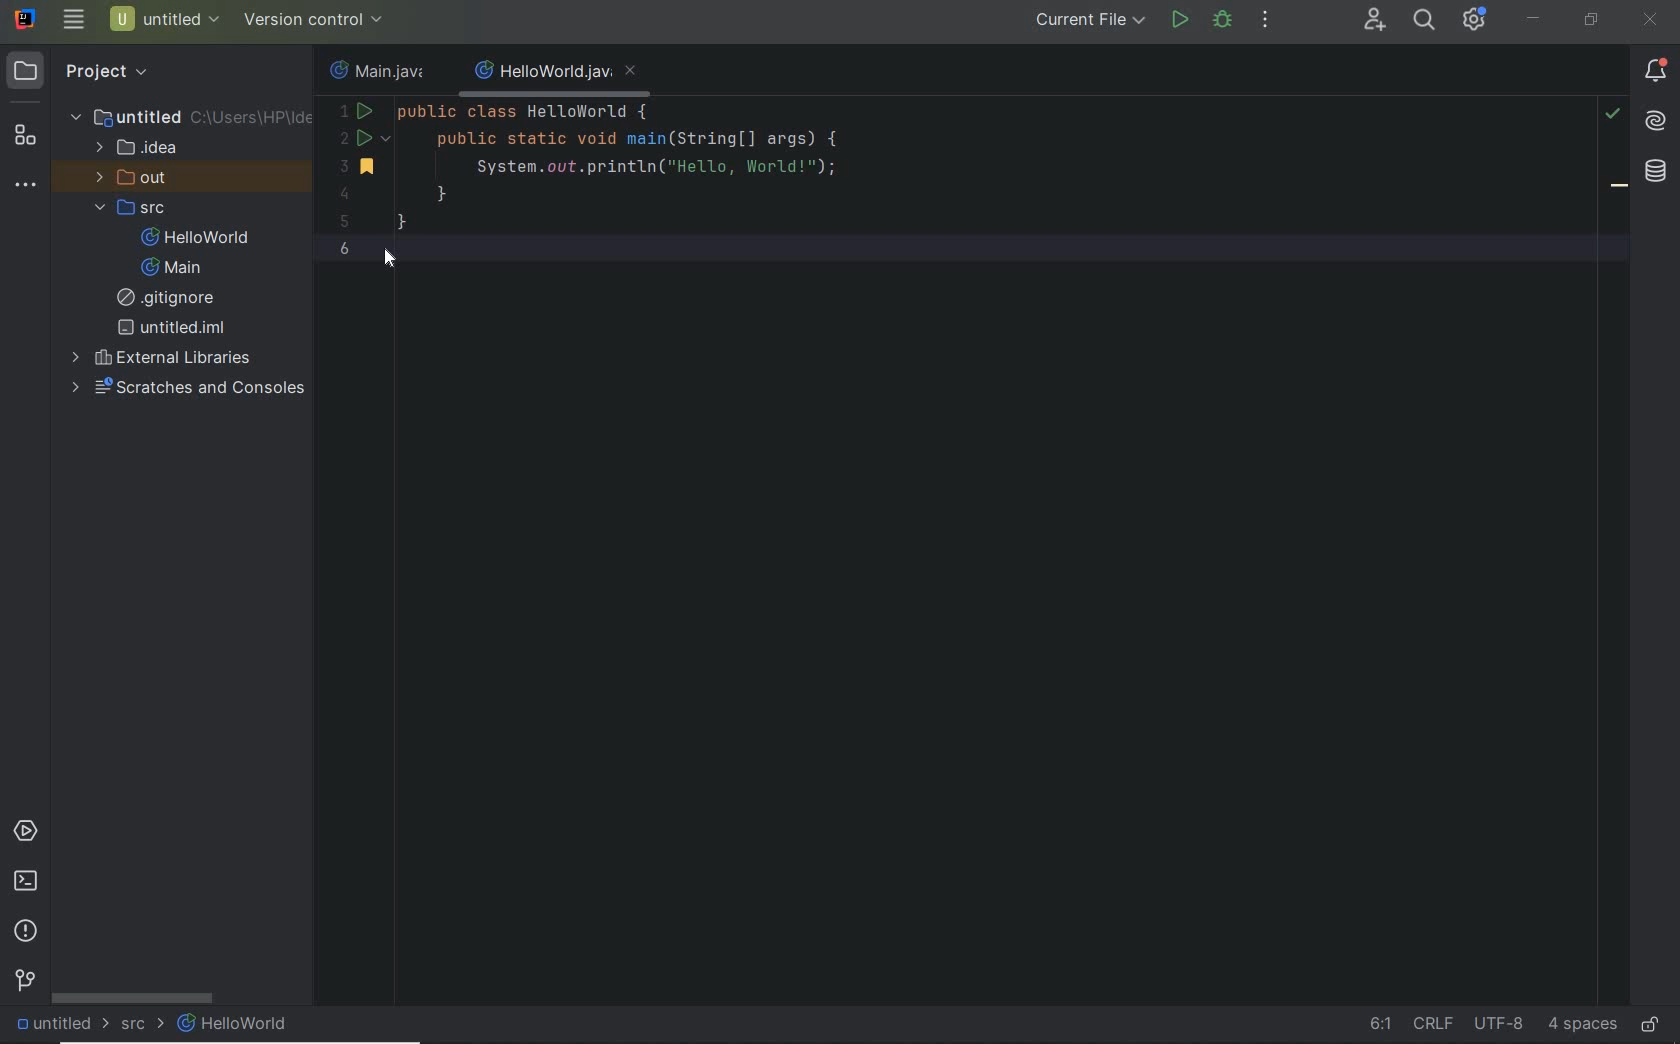 Image resolution: width=1680 pixels, height=1044 pixels. Describe the element at coordinates (1654, 1026) in the screenshot. I see `make file ready only` at that location.